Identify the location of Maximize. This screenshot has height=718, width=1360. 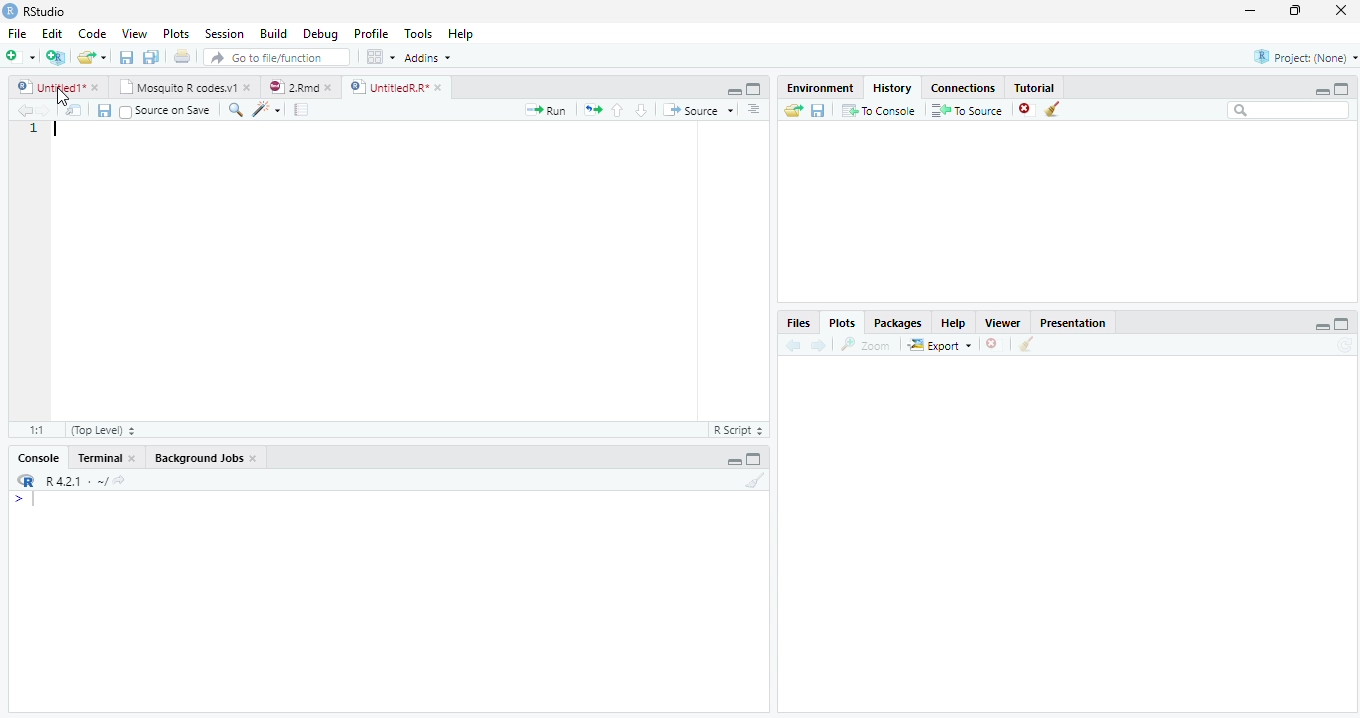
(1297, 13).